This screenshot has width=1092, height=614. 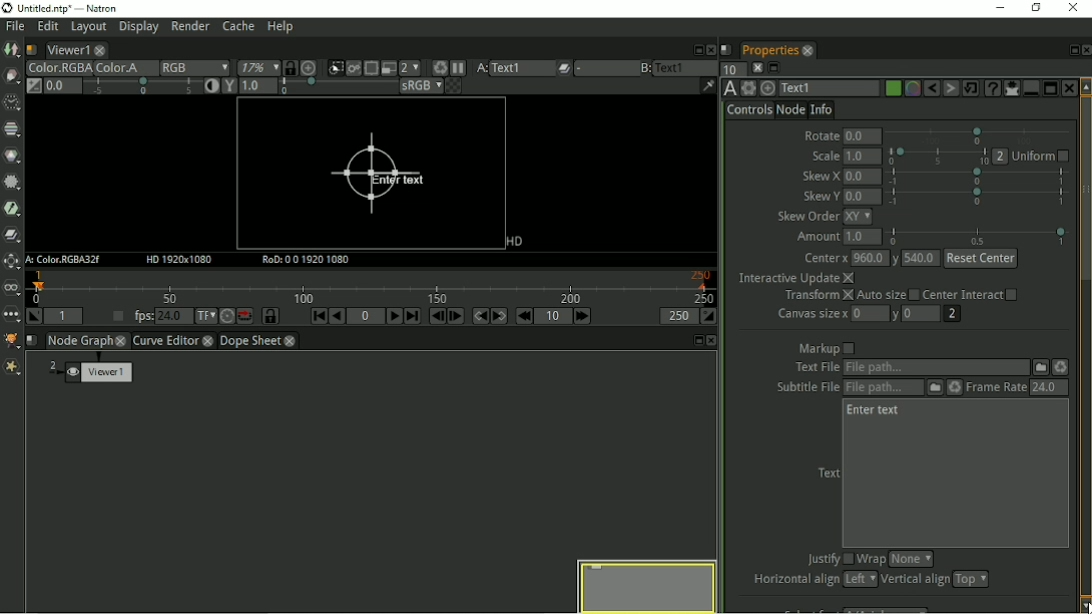 I want to click on Float pane, so click(x=695, y=49).